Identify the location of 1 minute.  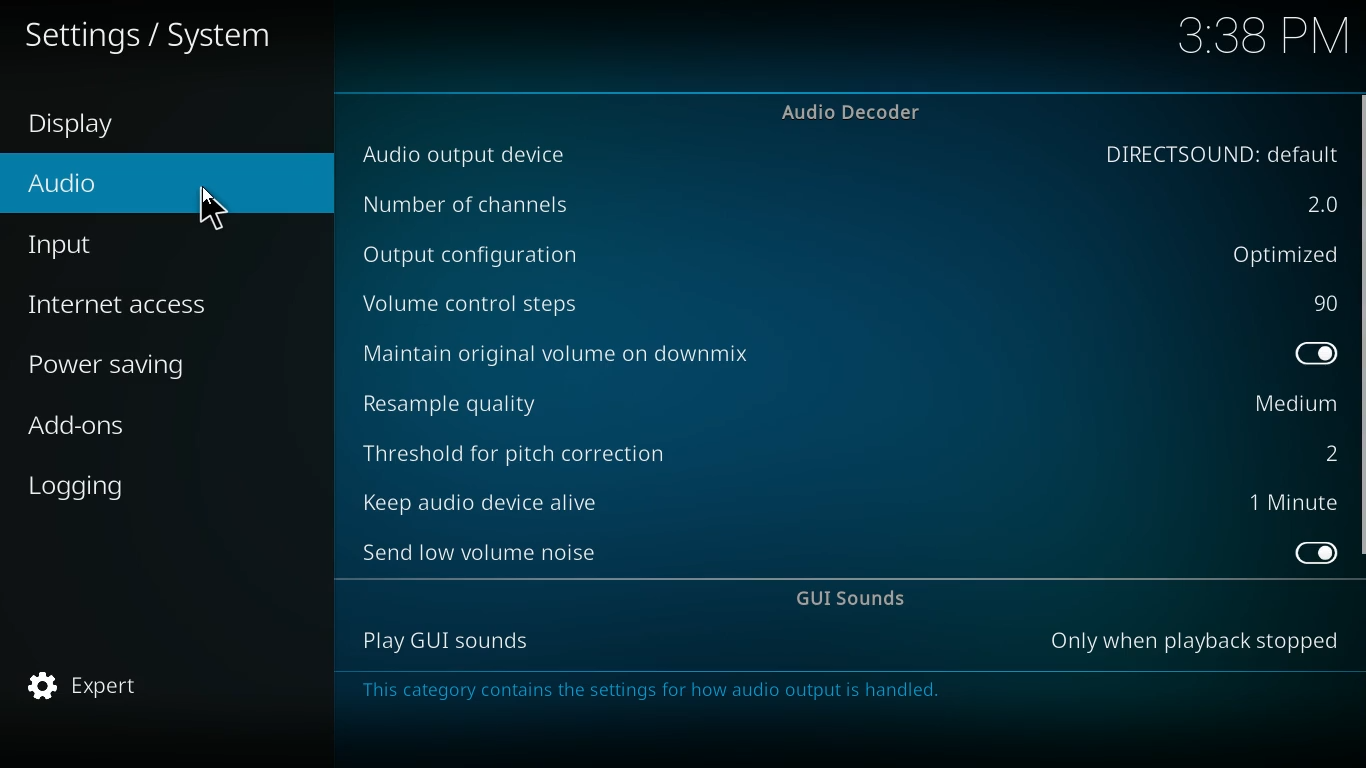
(1299, 504).